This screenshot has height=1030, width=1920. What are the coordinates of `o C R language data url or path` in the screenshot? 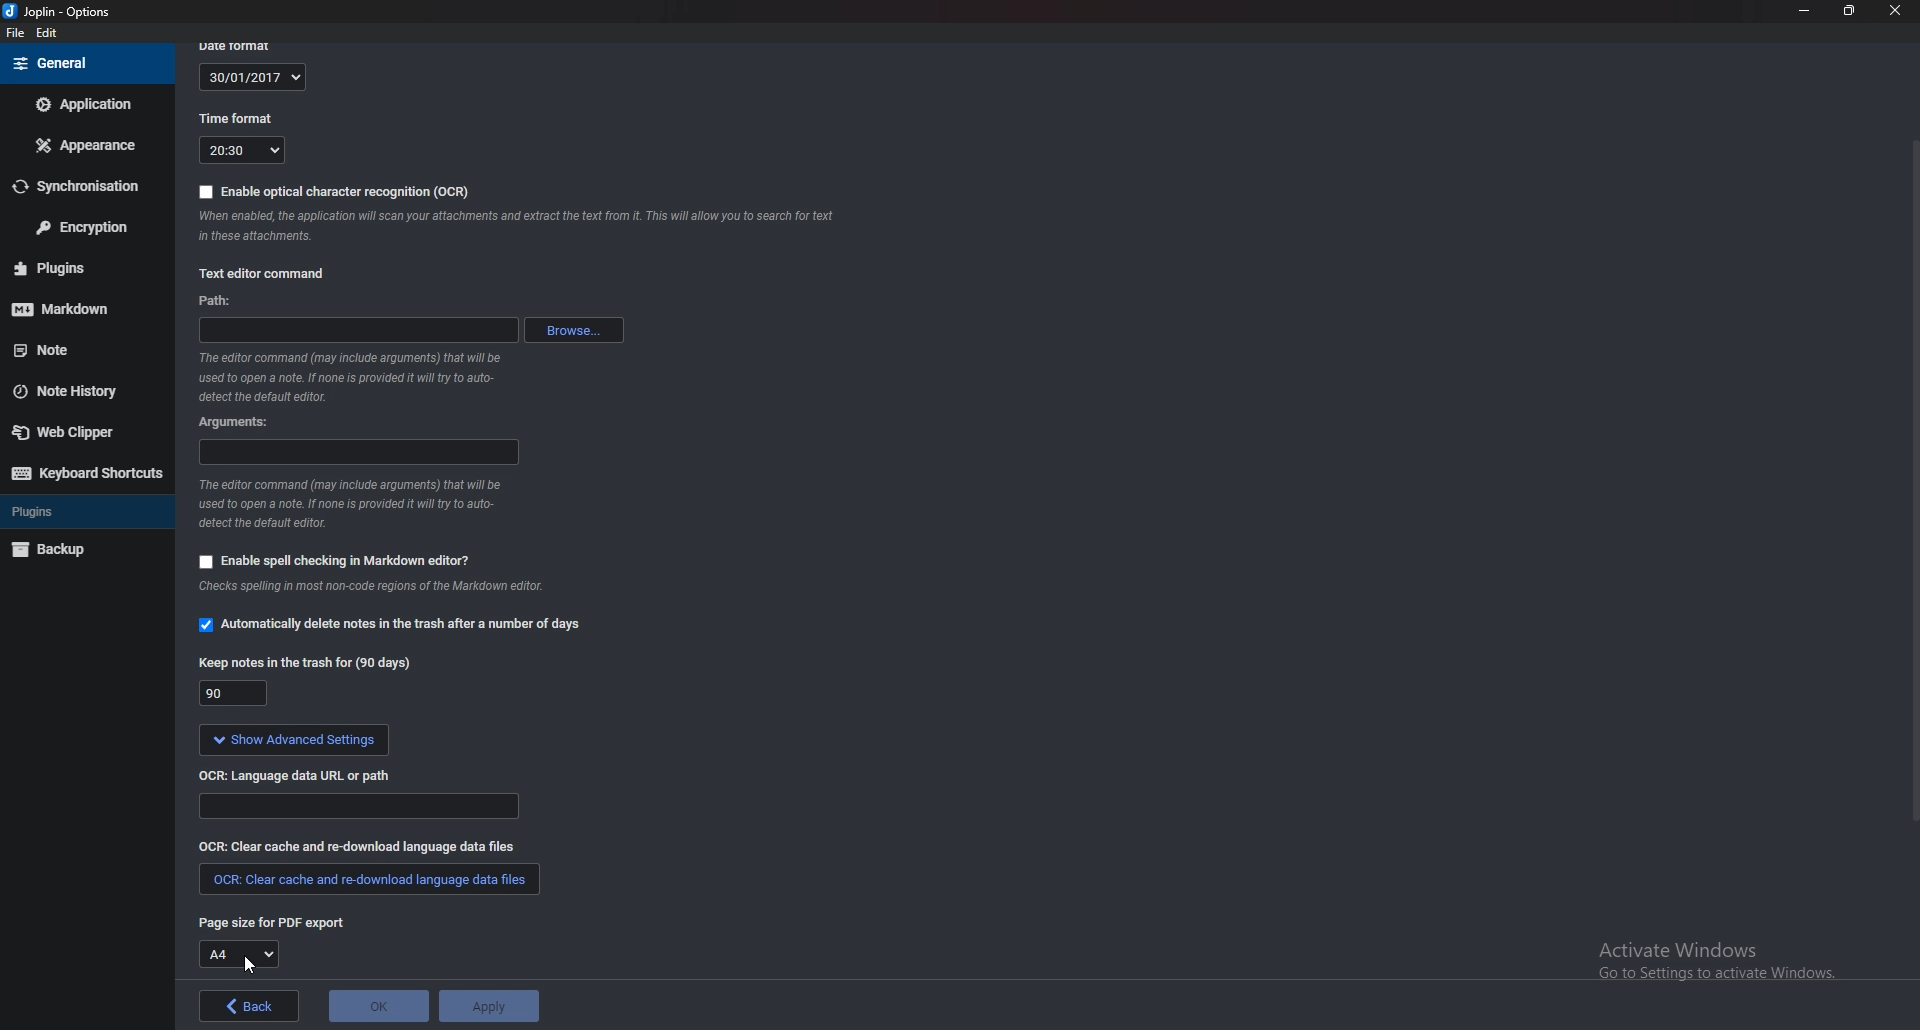 It's located at (297, 778).